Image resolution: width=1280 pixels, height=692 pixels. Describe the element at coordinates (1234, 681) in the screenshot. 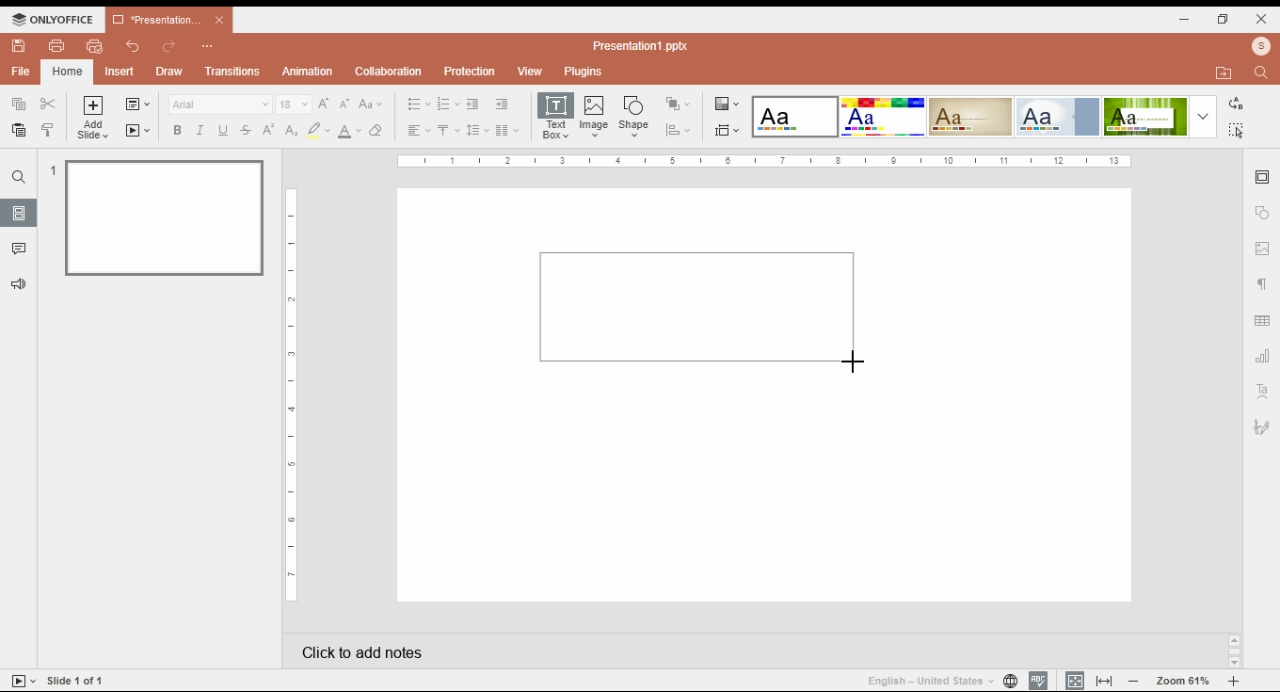

I see `increase zoom` at that location.